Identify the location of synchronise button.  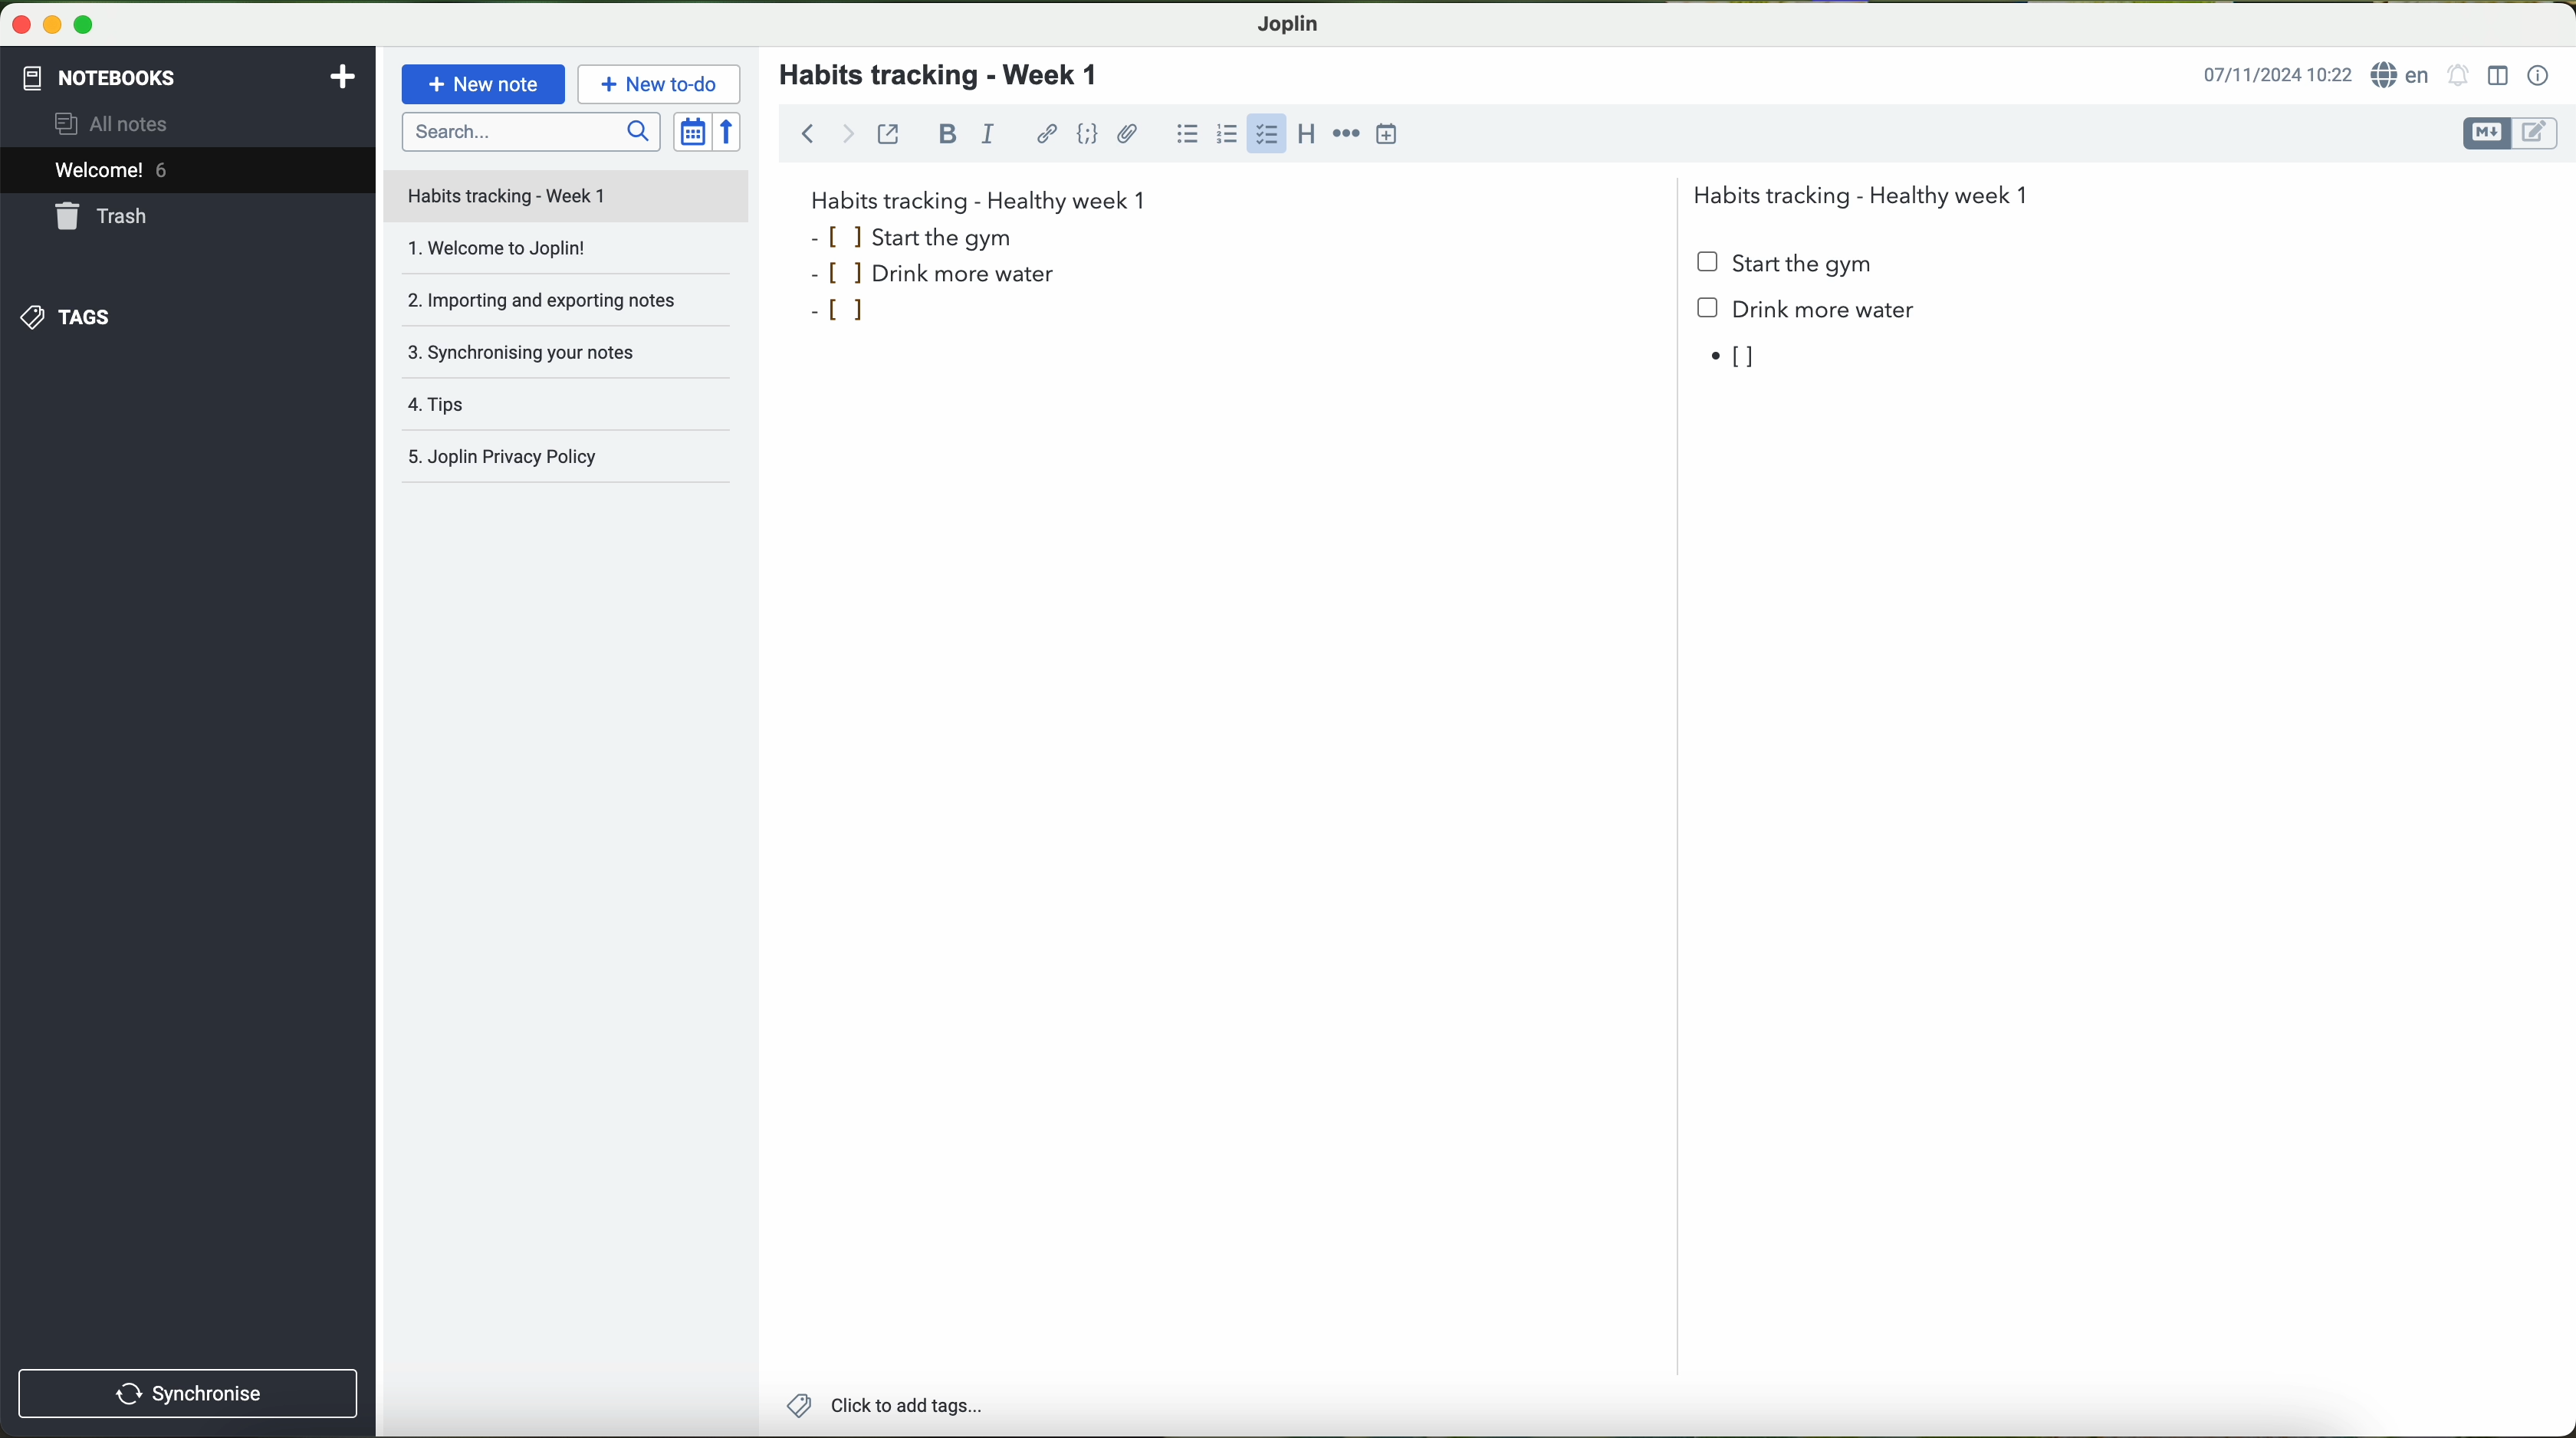
(190, 1394).